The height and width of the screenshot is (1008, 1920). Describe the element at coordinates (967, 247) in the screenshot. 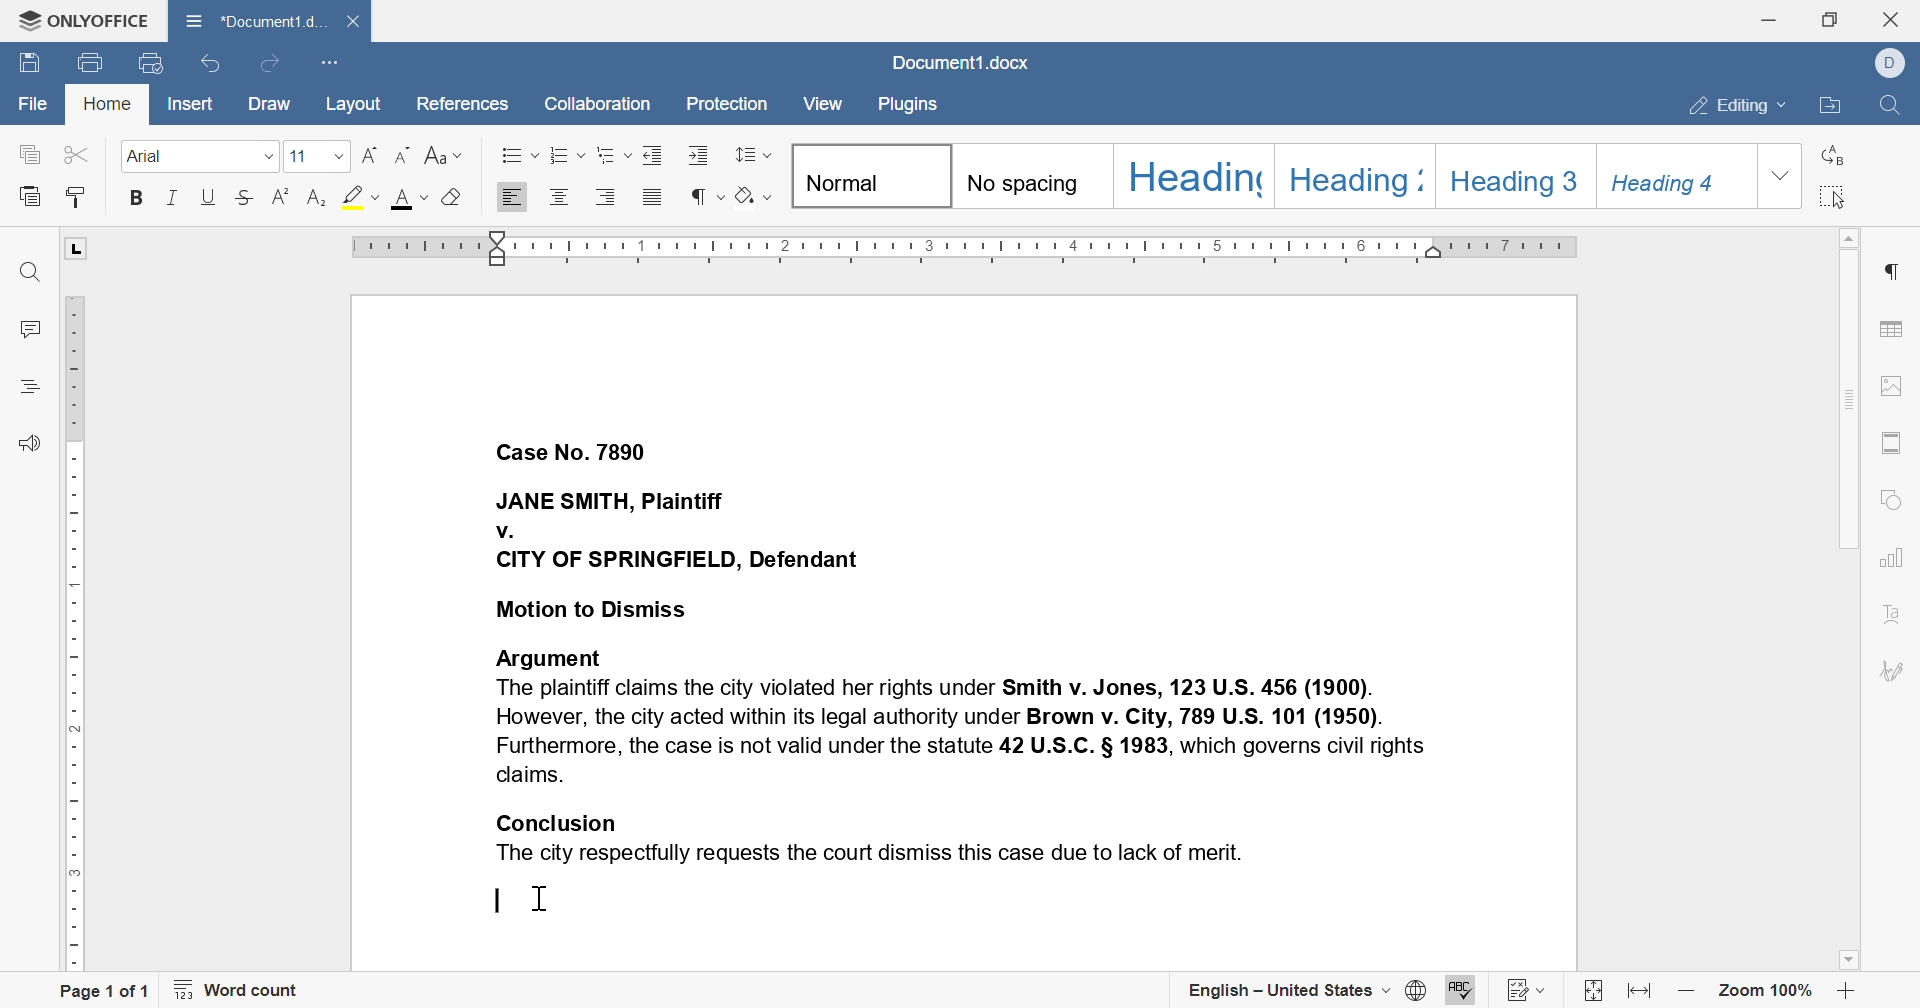

I see `ruler` at that location.